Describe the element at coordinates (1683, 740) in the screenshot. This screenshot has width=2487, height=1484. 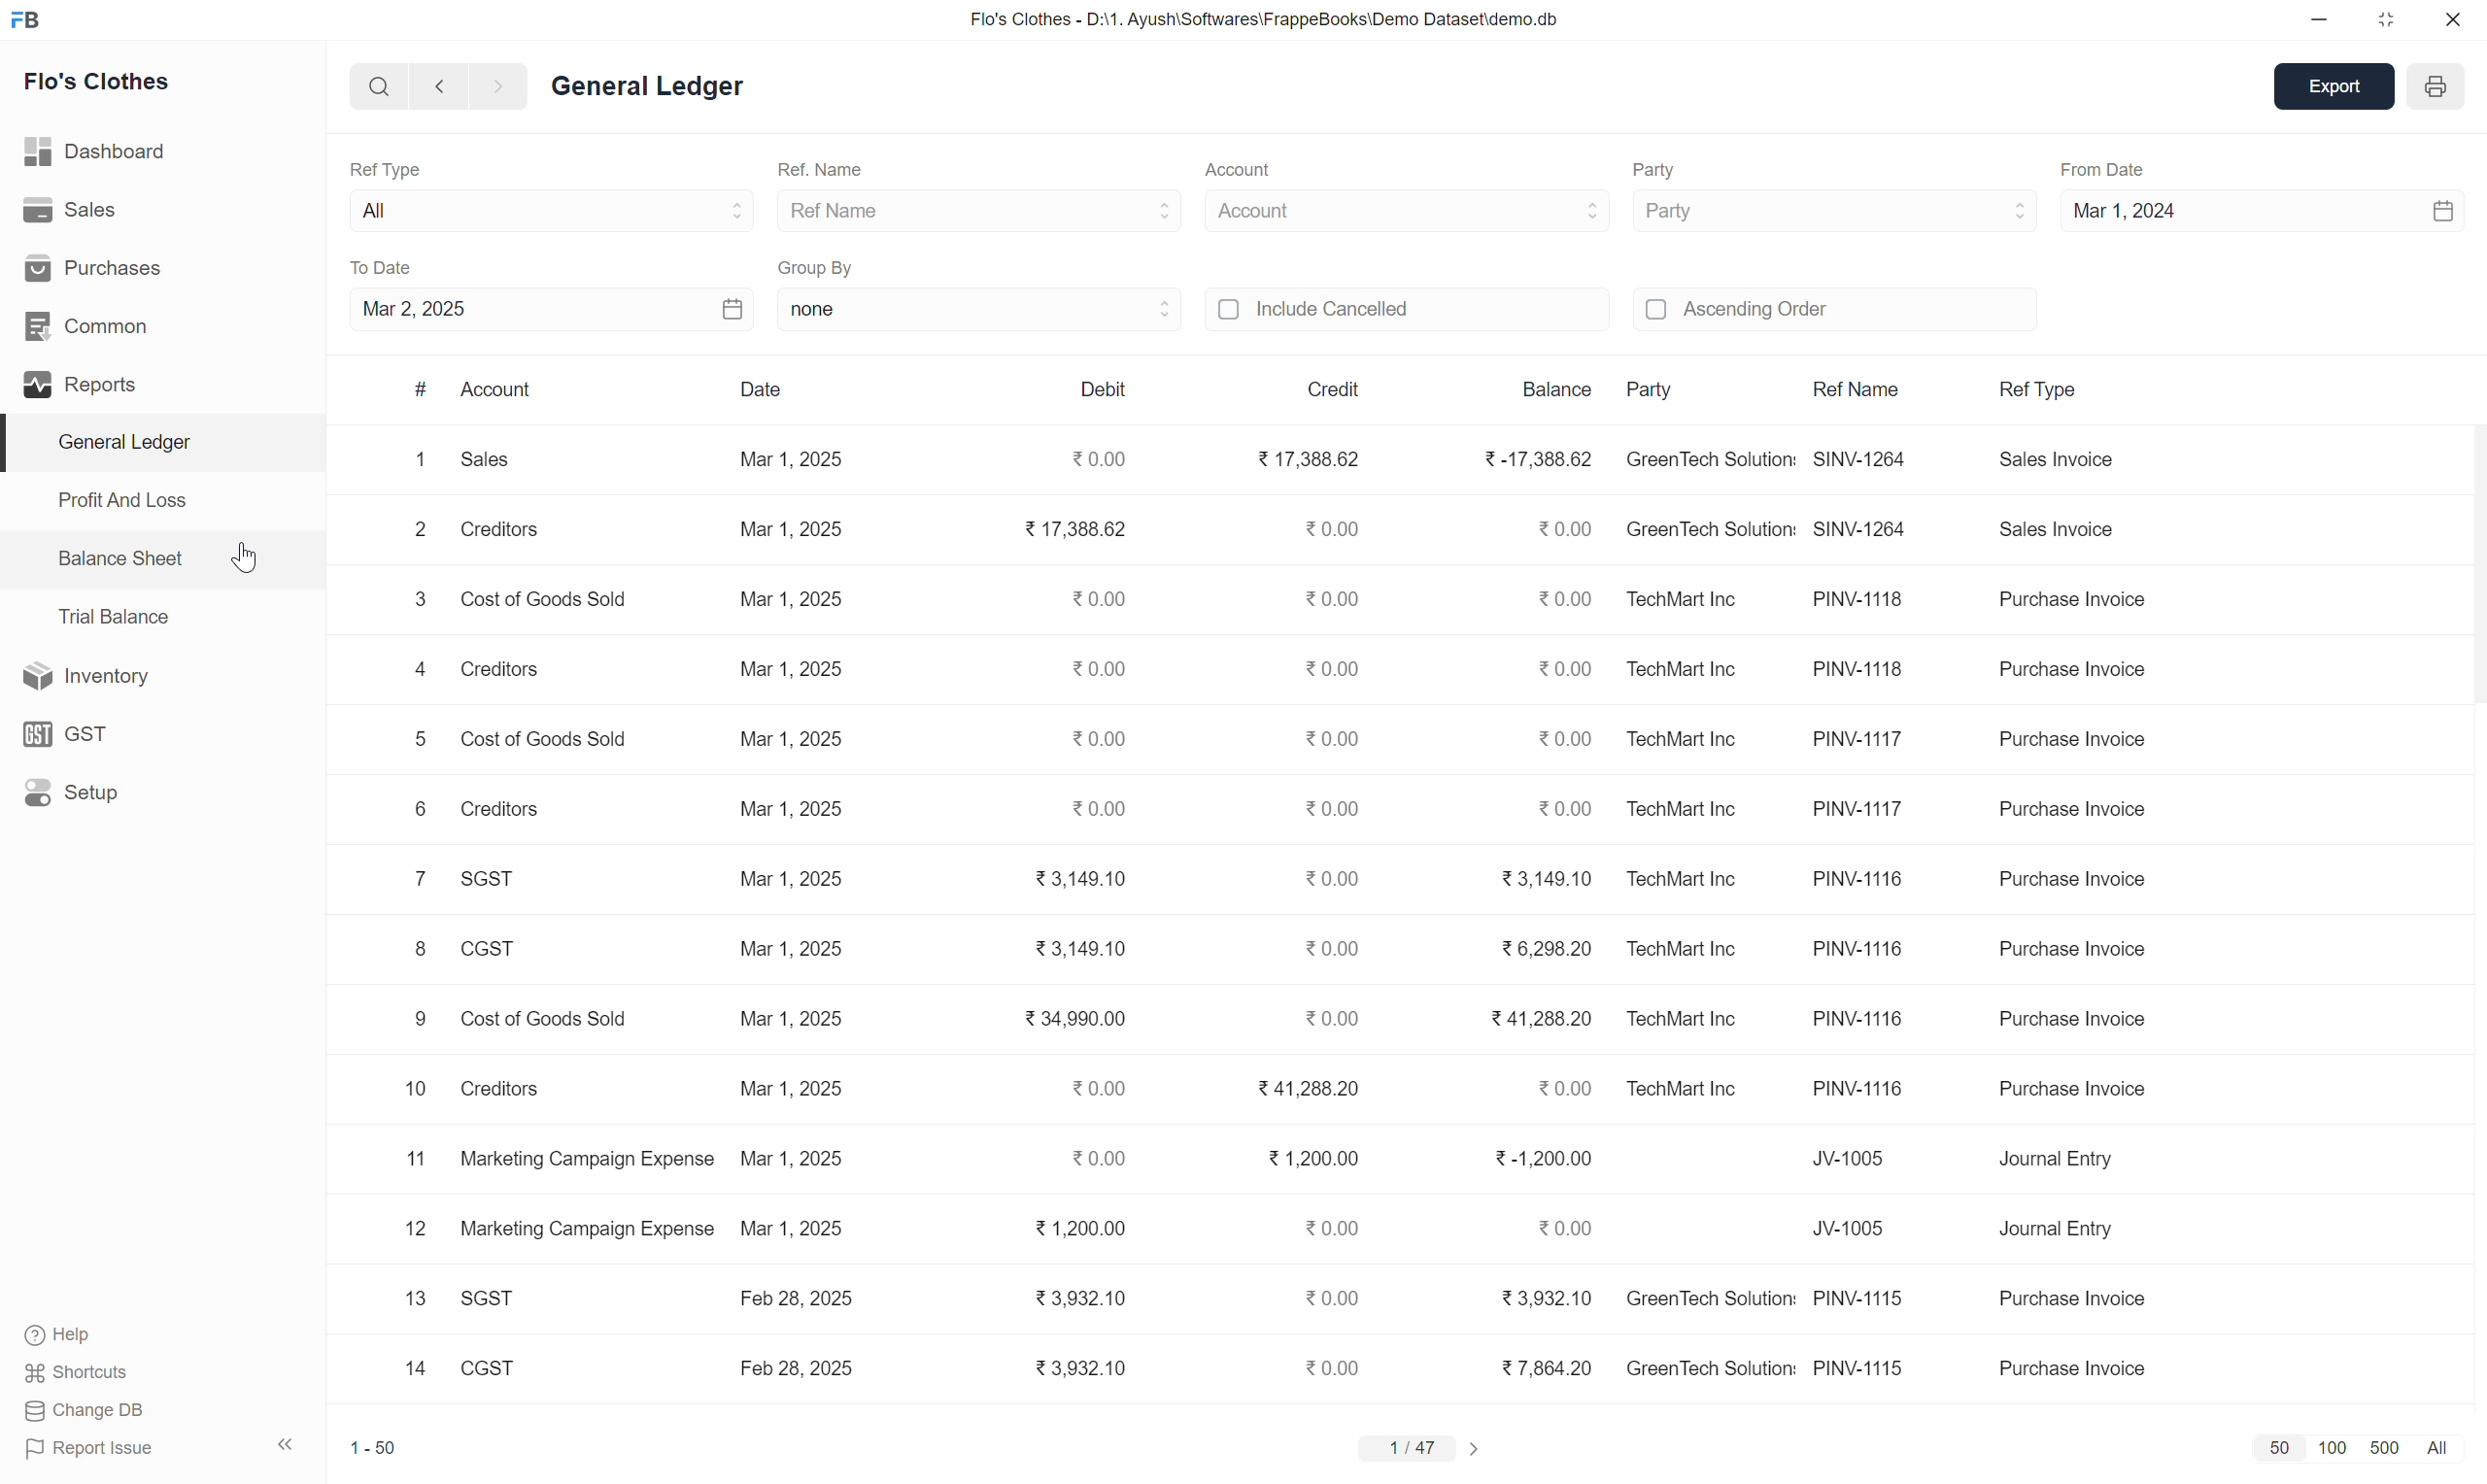
I see `TechMart Inc` at that location.